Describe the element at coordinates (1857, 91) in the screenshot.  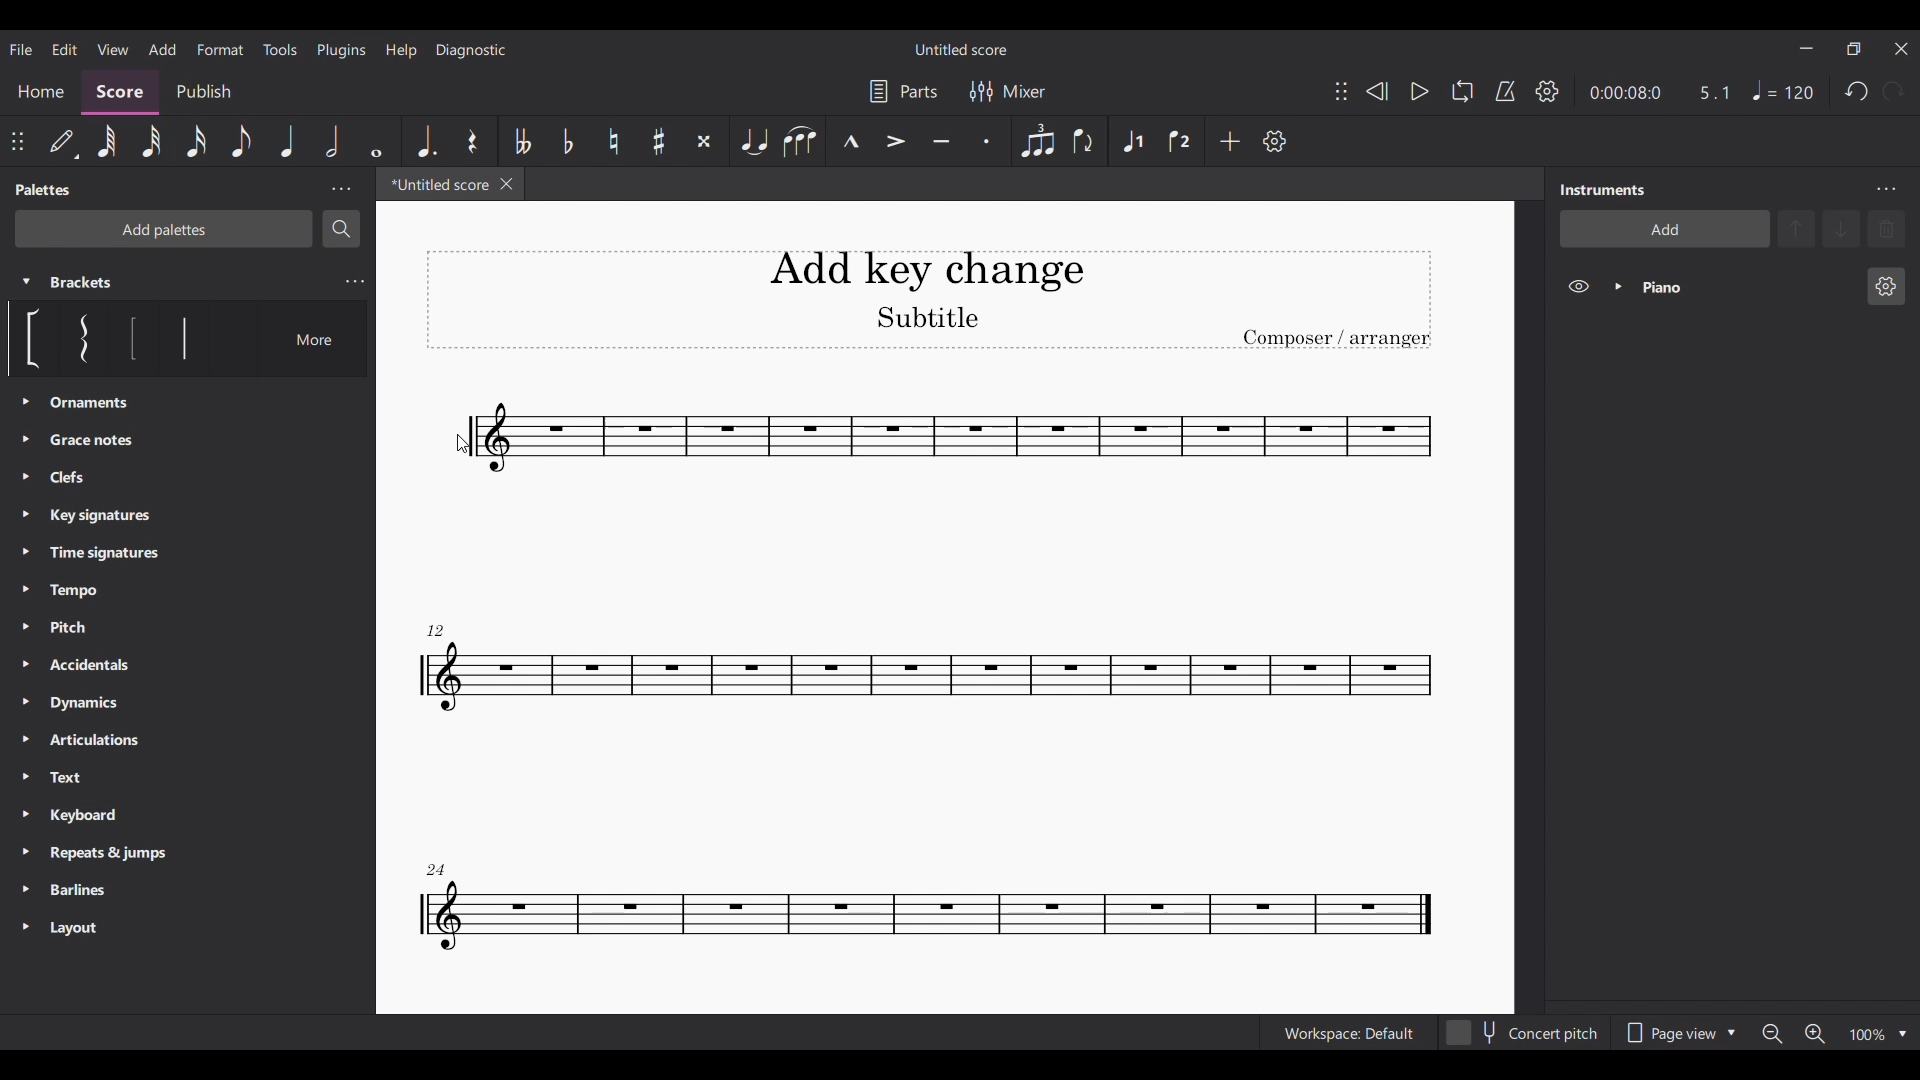
I see `Undo` at that location.